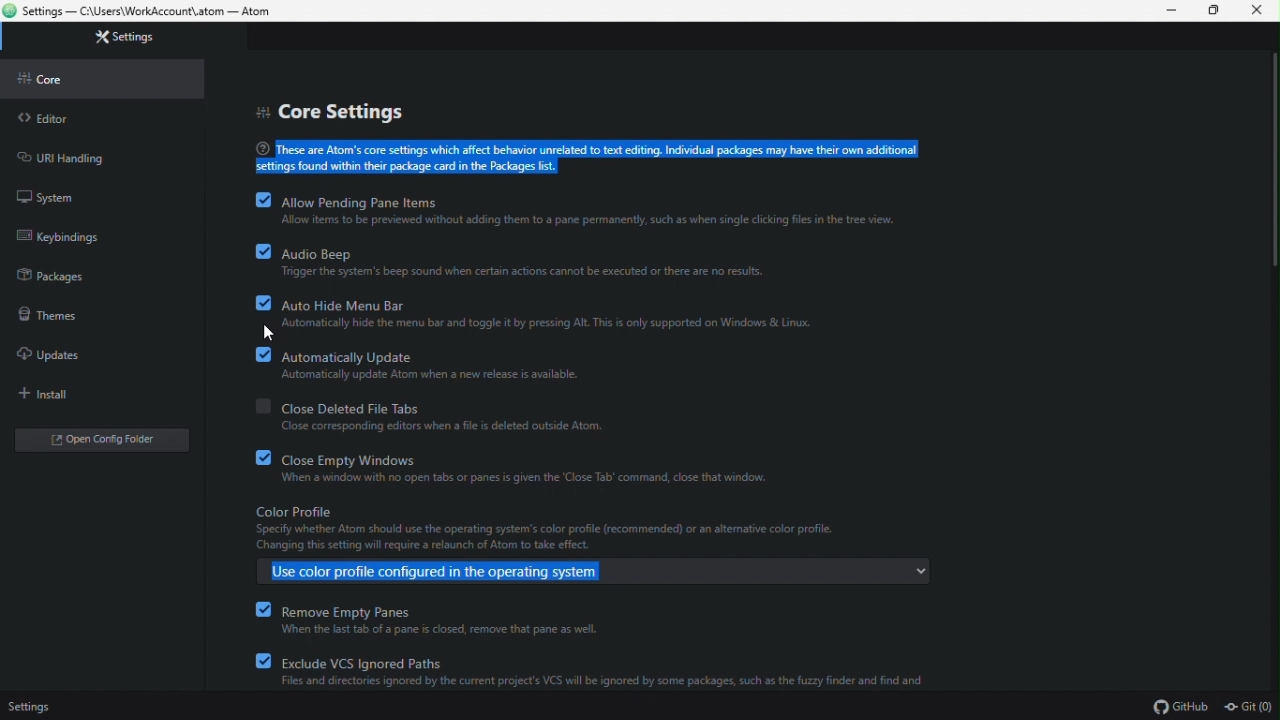  Describe the element at coordinates (609, 673) in the screenshot. I see `& Exclude VCS Ignored Paths
Files and directories ignored by the current project's VCS will be ignored by some packages, such as the fuzzy finder and find and` at that location.